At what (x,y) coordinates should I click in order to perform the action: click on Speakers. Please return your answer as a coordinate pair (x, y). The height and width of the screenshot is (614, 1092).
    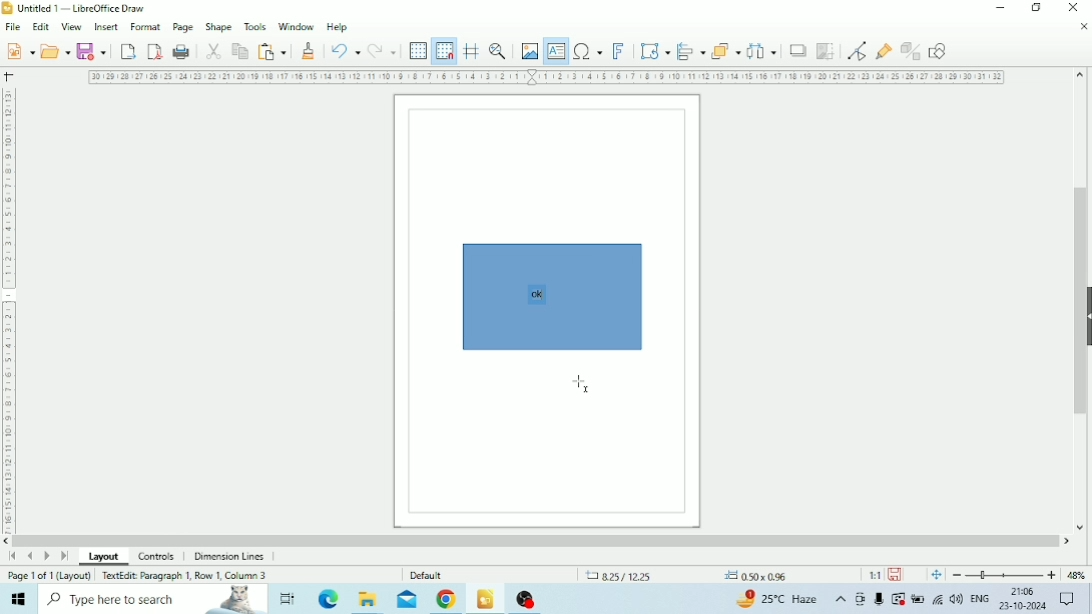
    Looking at the image, I should click on (957, 599).